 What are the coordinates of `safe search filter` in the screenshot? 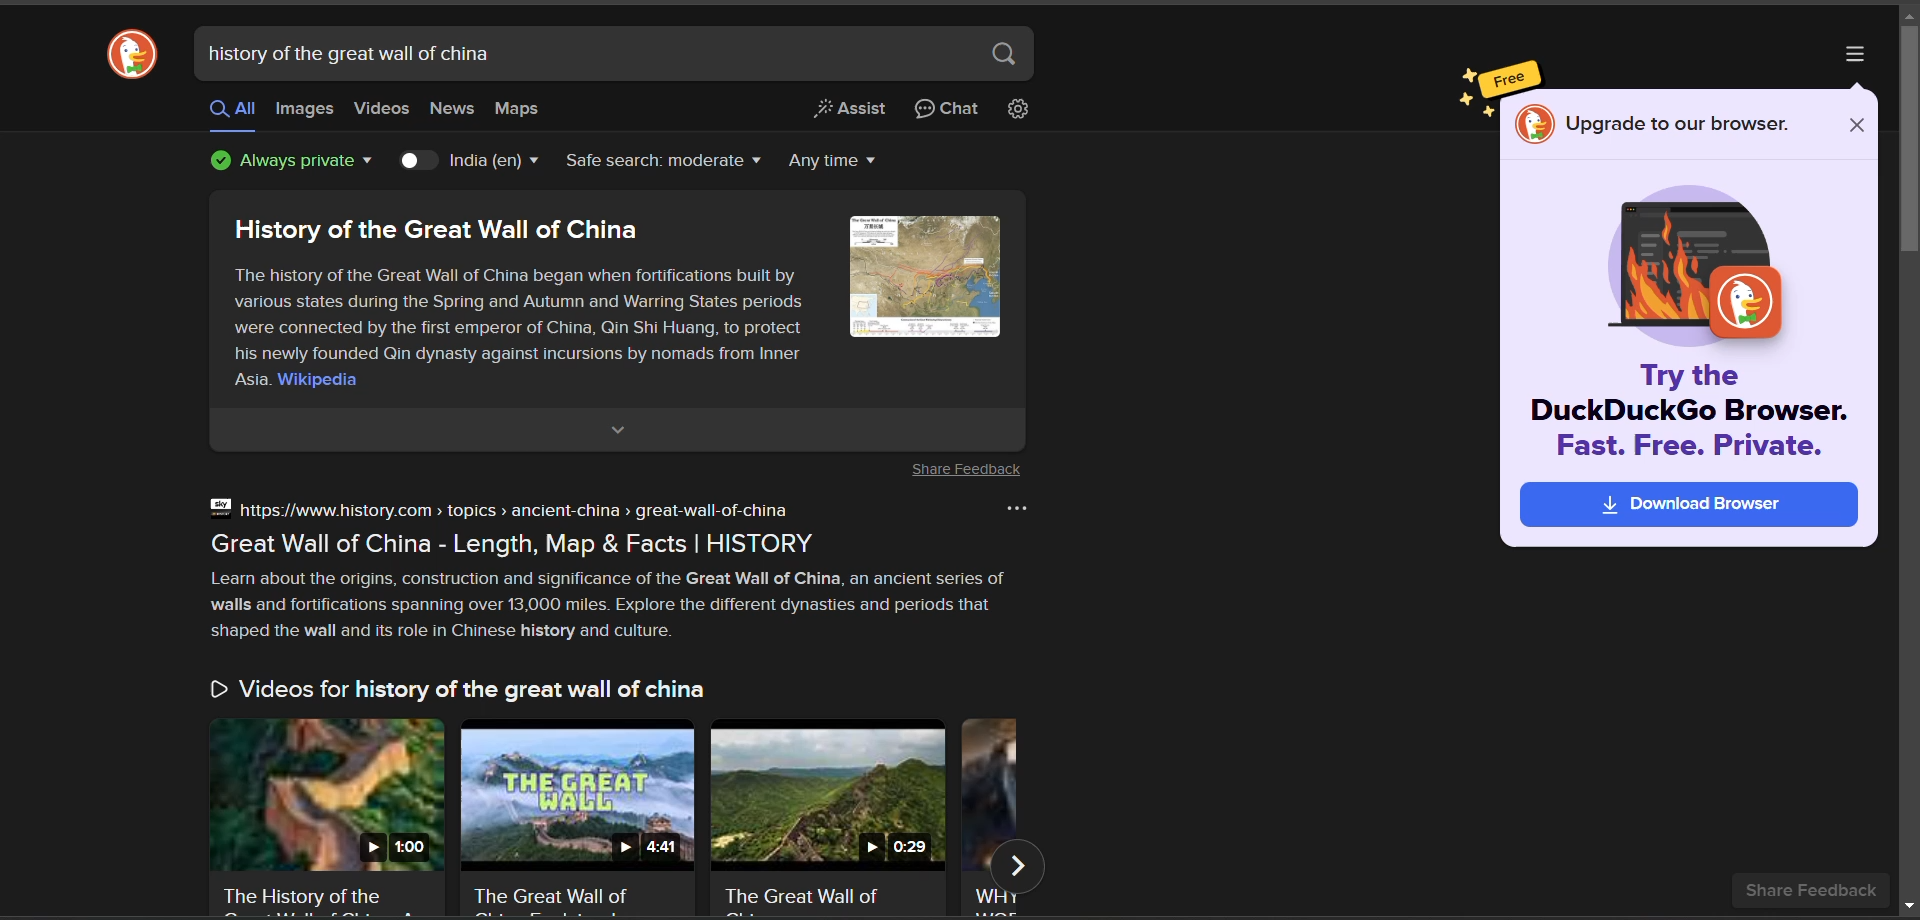 It's located at (667, 162).